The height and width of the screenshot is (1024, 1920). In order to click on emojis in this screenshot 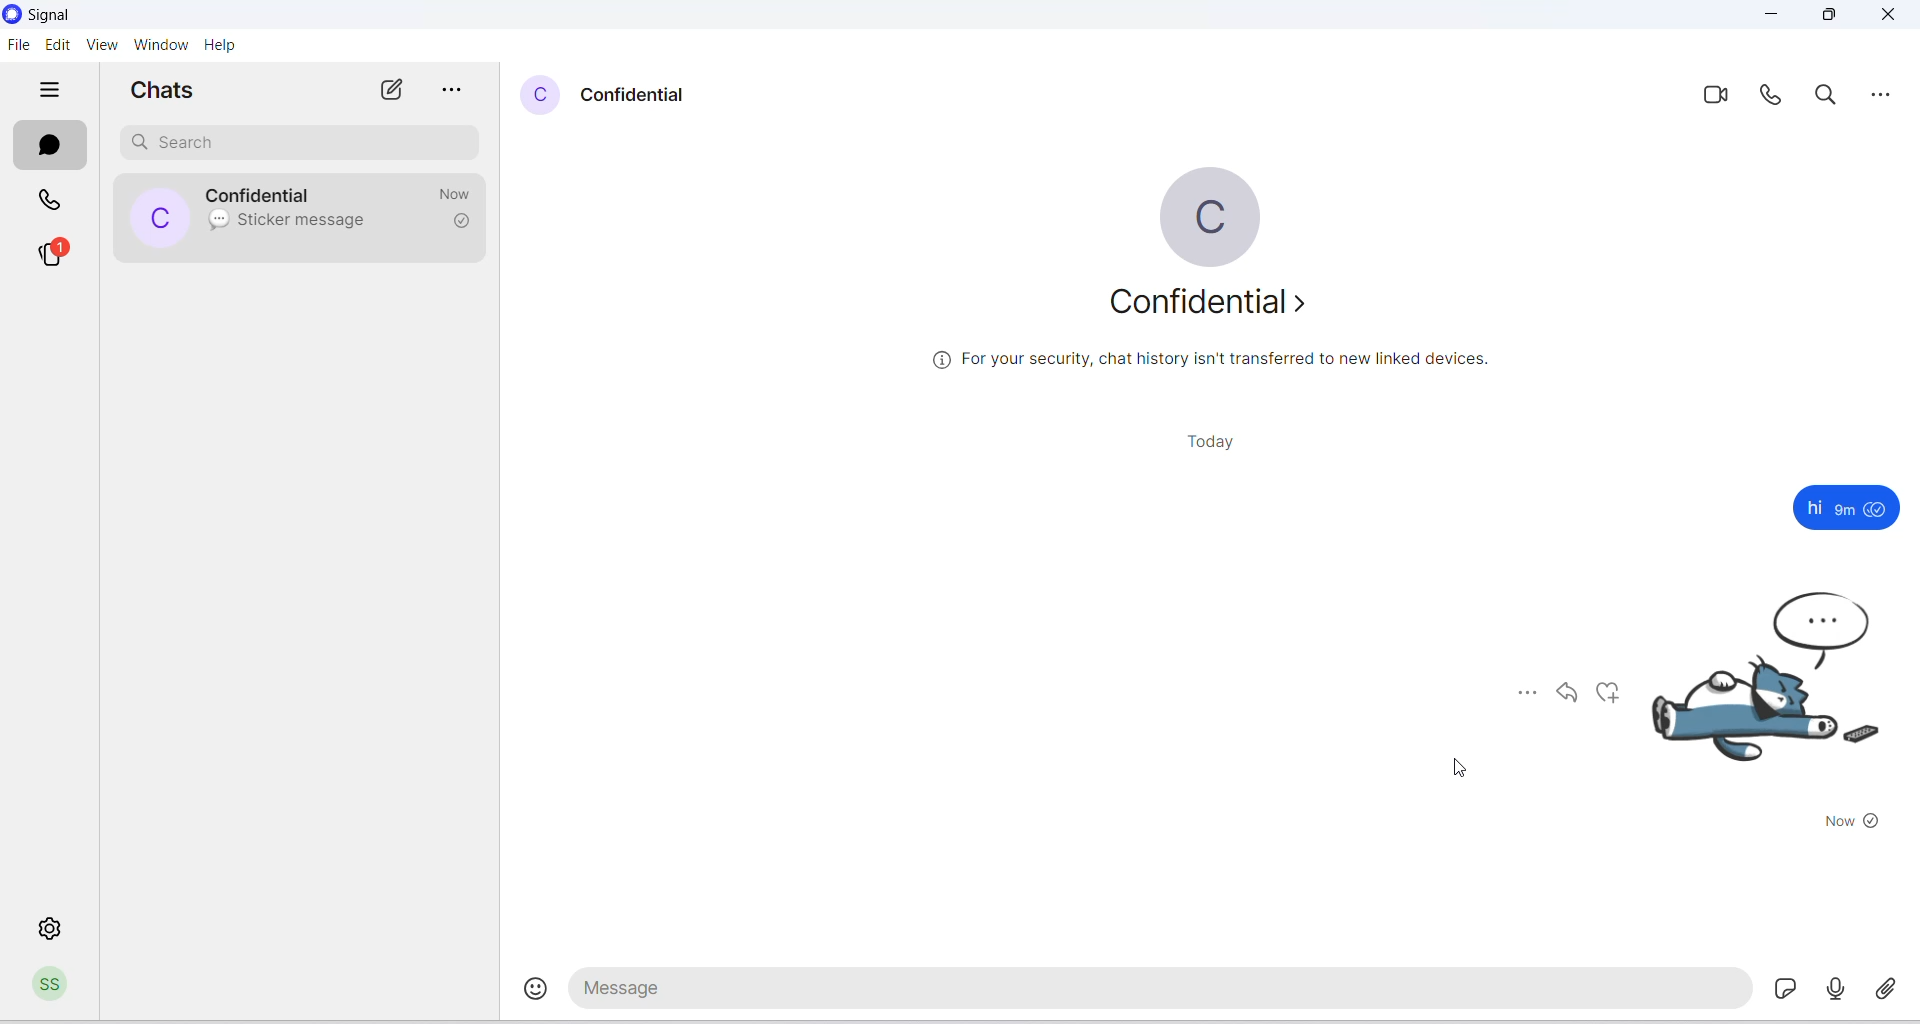, I will do `click(525, 994)`.